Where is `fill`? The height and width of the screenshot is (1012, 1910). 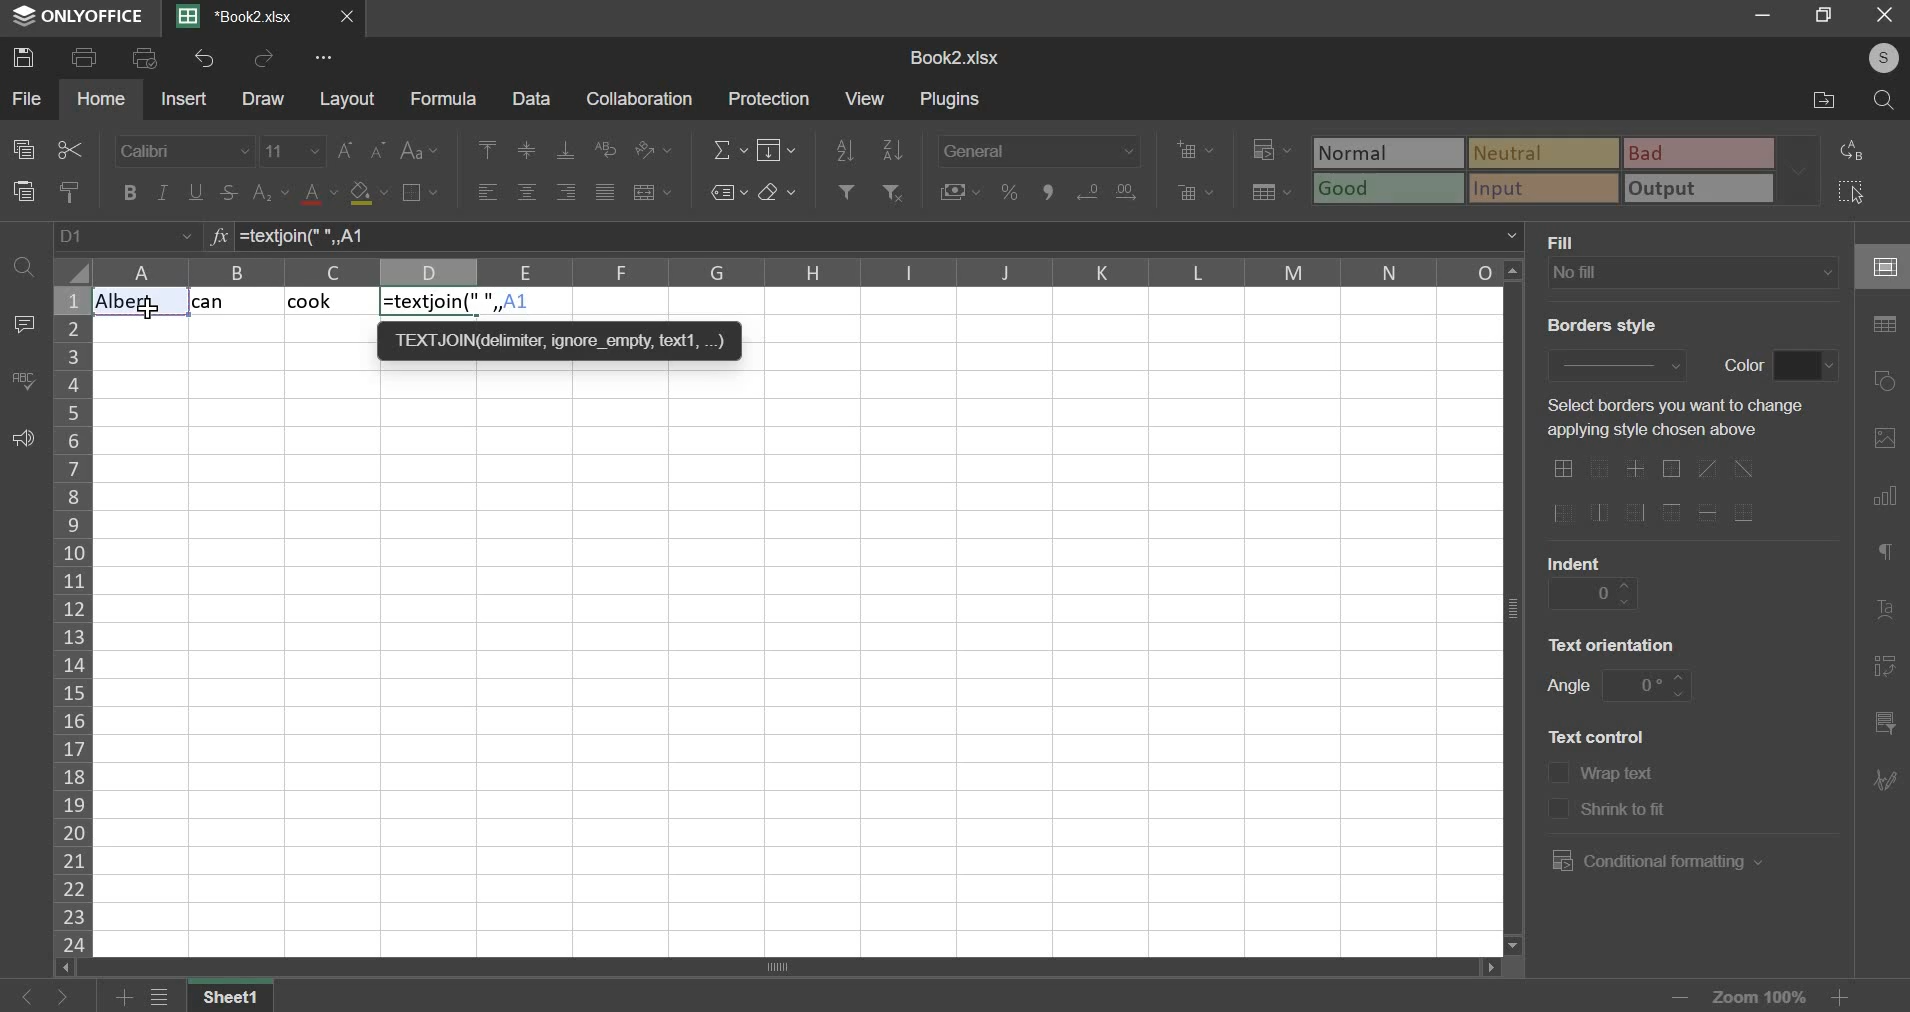
fill is located at coordinates (778, 149).